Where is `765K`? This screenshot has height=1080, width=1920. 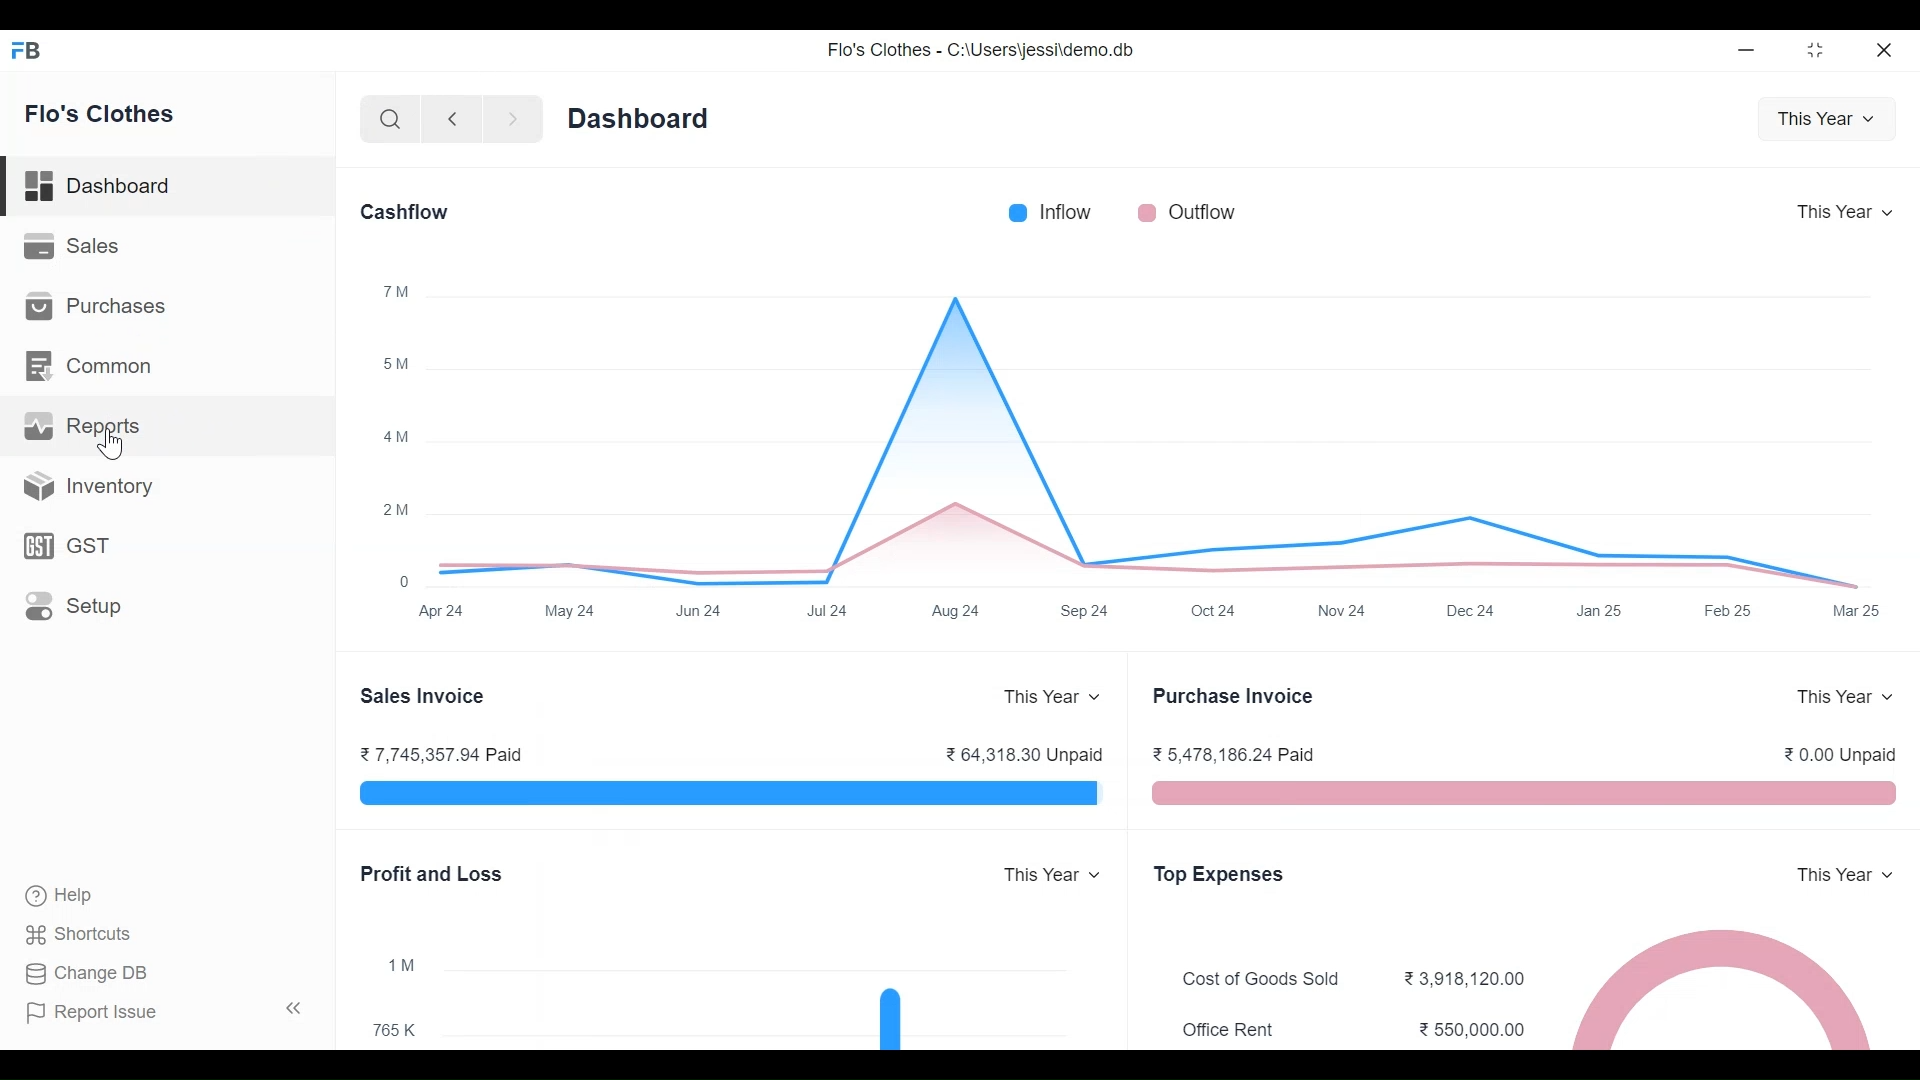
765K is located at coordinates (394, 1028).